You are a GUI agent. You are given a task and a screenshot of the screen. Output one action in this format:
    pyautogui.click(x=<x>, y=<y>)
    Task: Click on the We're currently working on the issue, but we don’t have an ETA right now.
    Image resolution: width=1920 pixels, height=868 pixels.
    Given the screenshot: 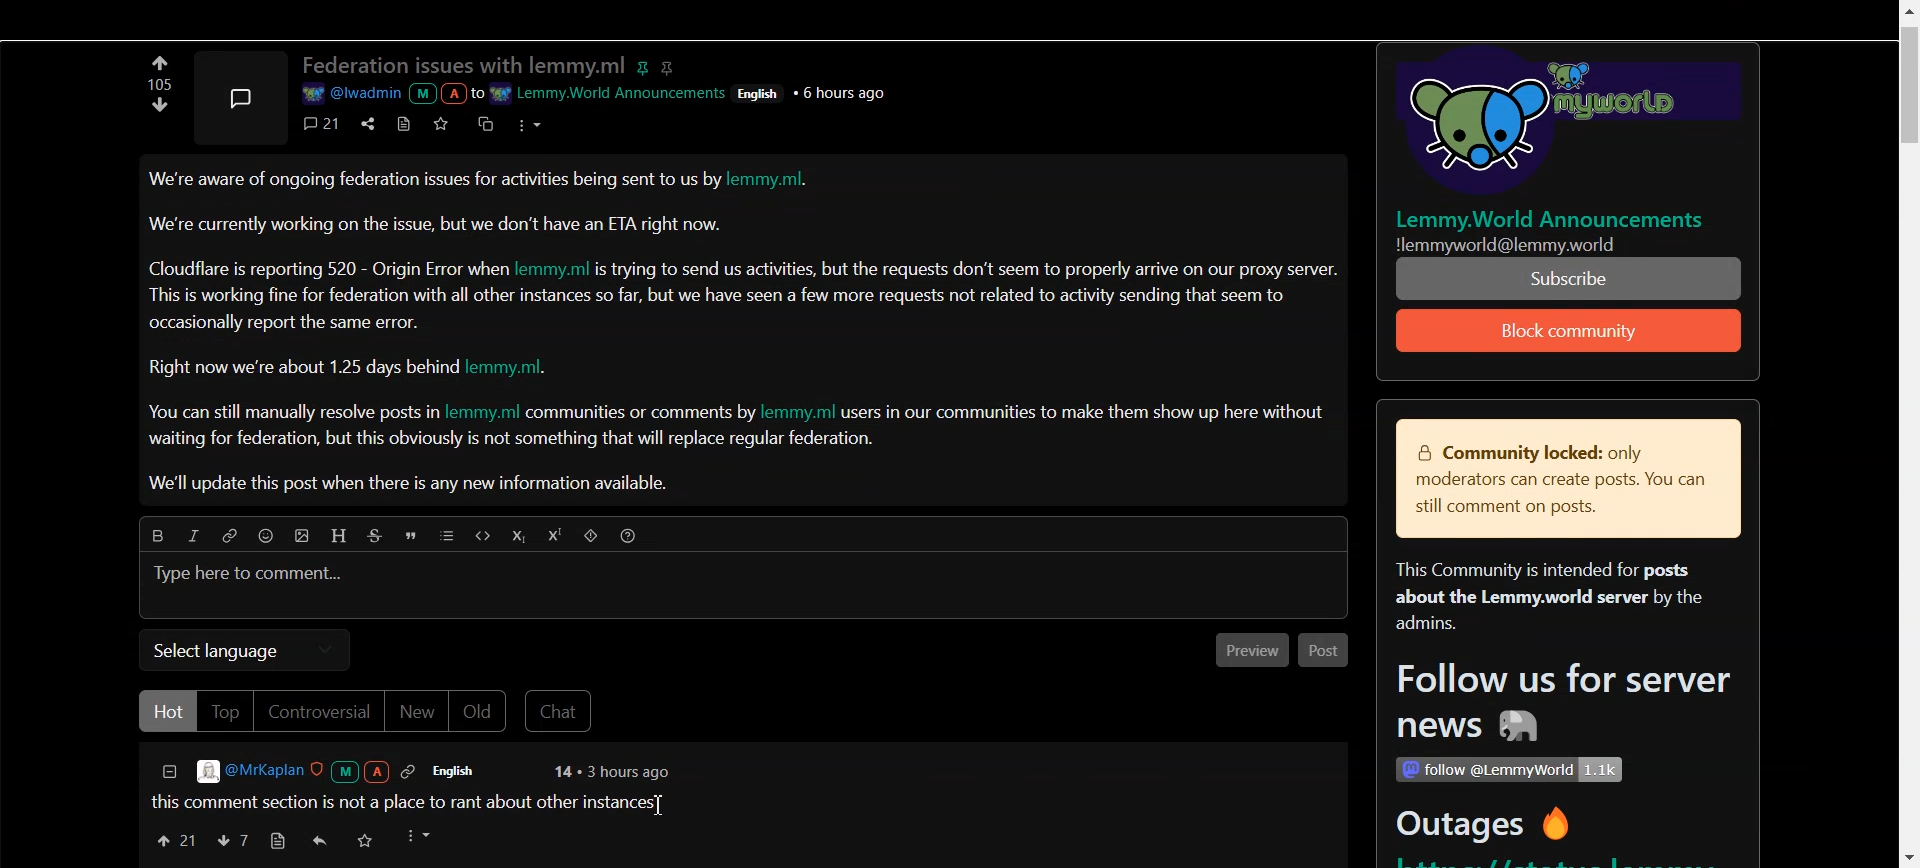 What is the action you would take?
    pyautogui.click(x=437, y=224)
    